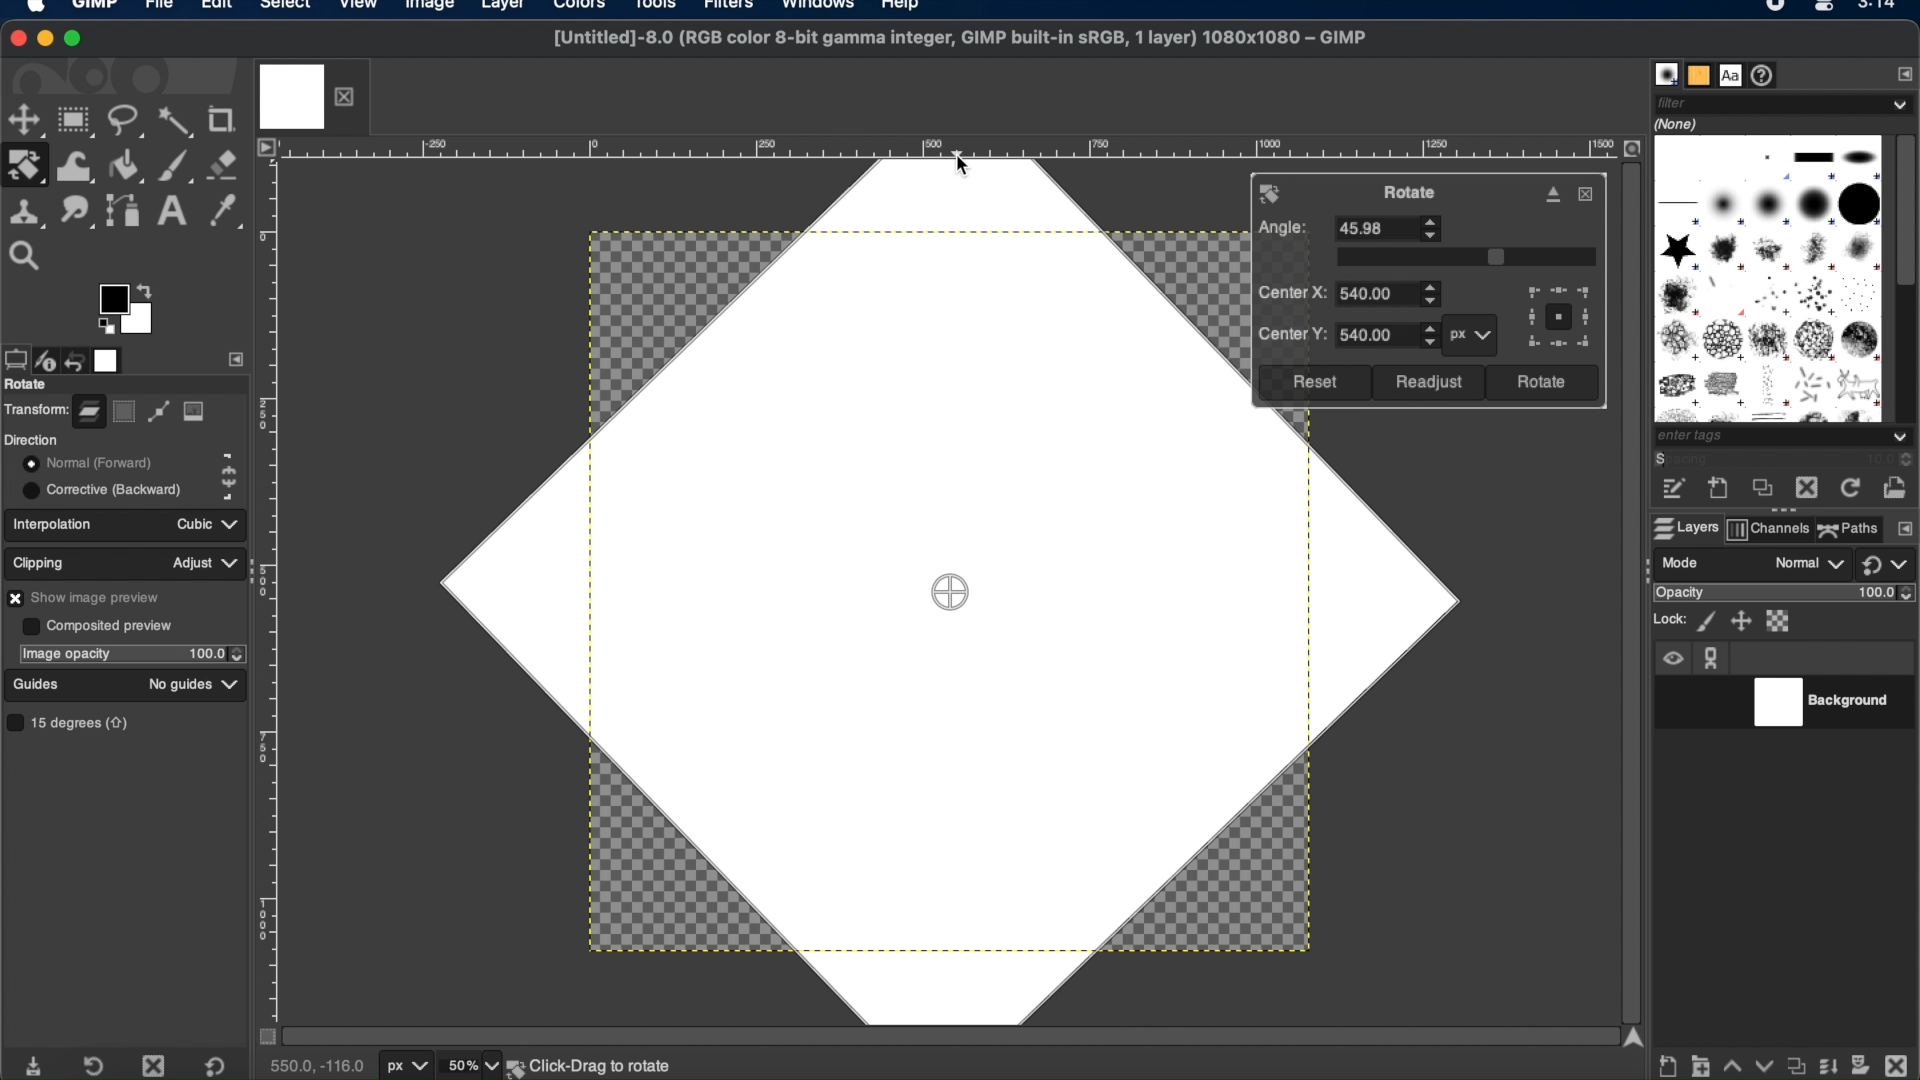  What do you see at coordinates (952, 593) in the screenshot?
I see `drag center` at bounding box center [952, 593].